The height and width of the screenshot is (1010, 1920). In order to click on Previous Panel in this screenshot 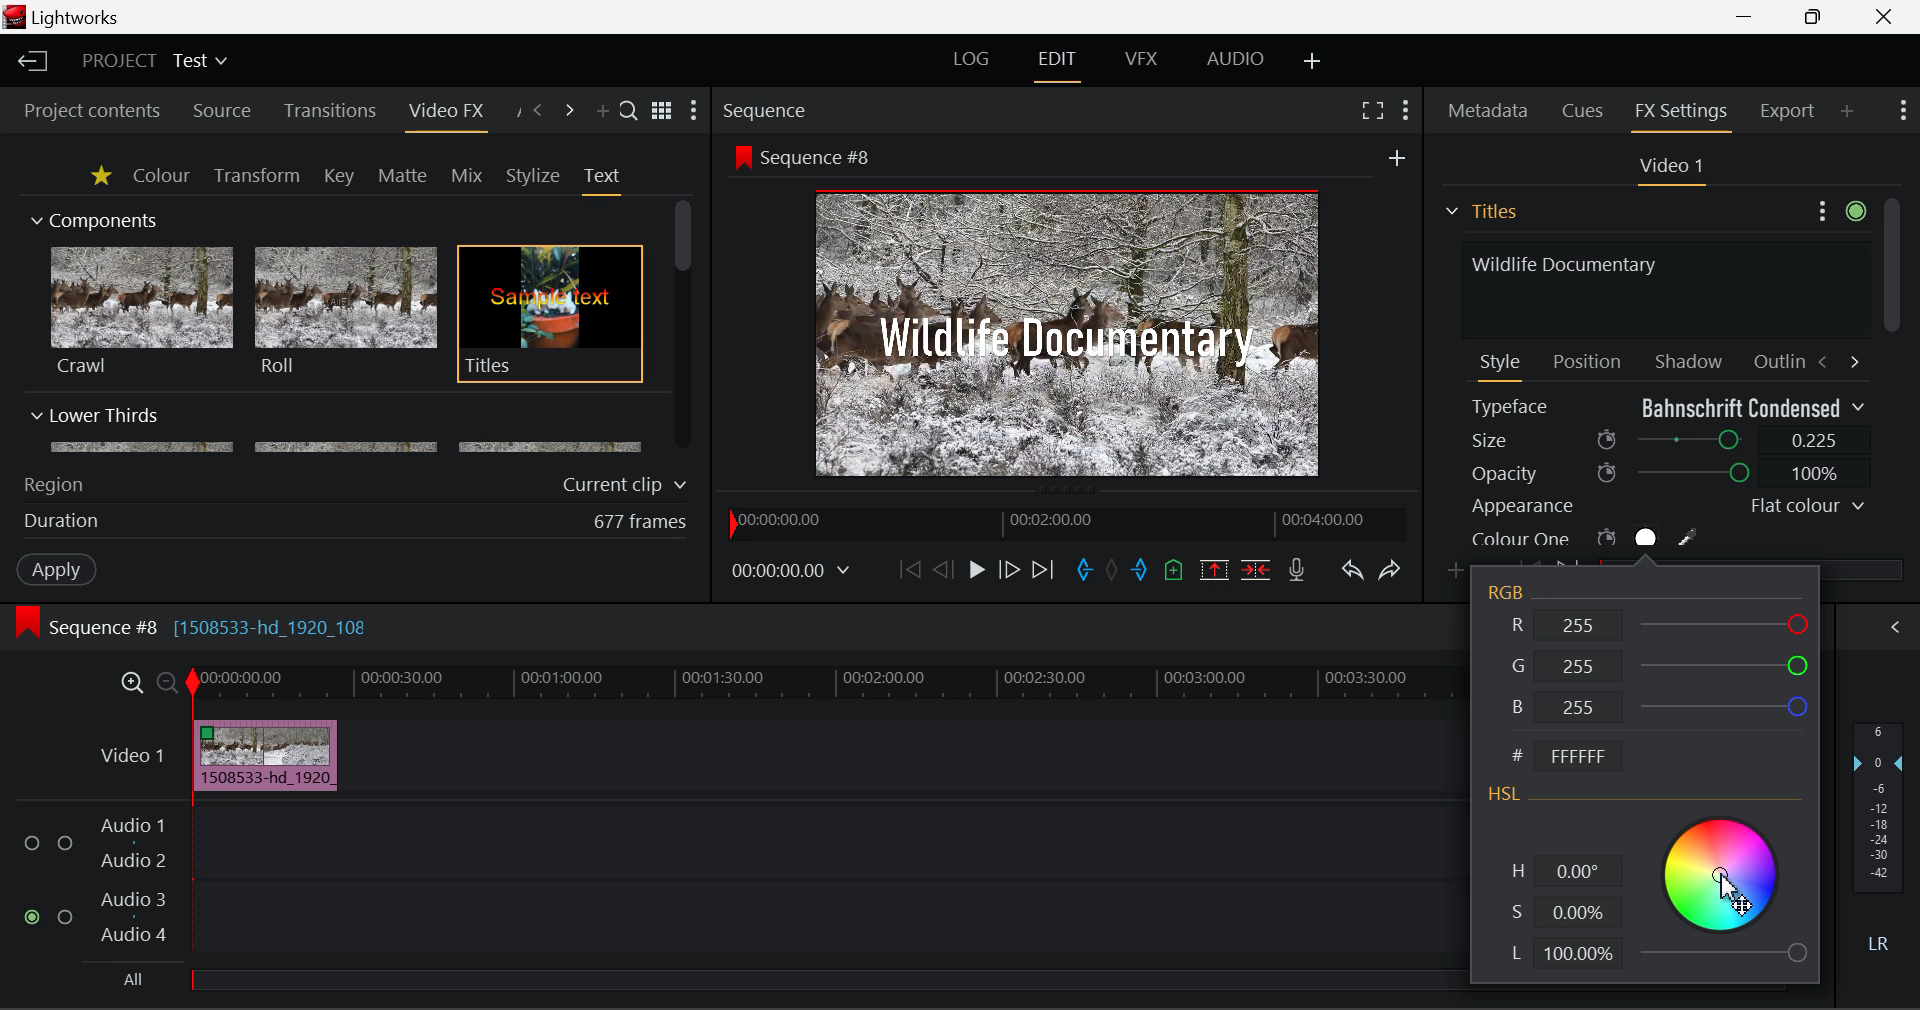, I will do `click(536, 112)`.